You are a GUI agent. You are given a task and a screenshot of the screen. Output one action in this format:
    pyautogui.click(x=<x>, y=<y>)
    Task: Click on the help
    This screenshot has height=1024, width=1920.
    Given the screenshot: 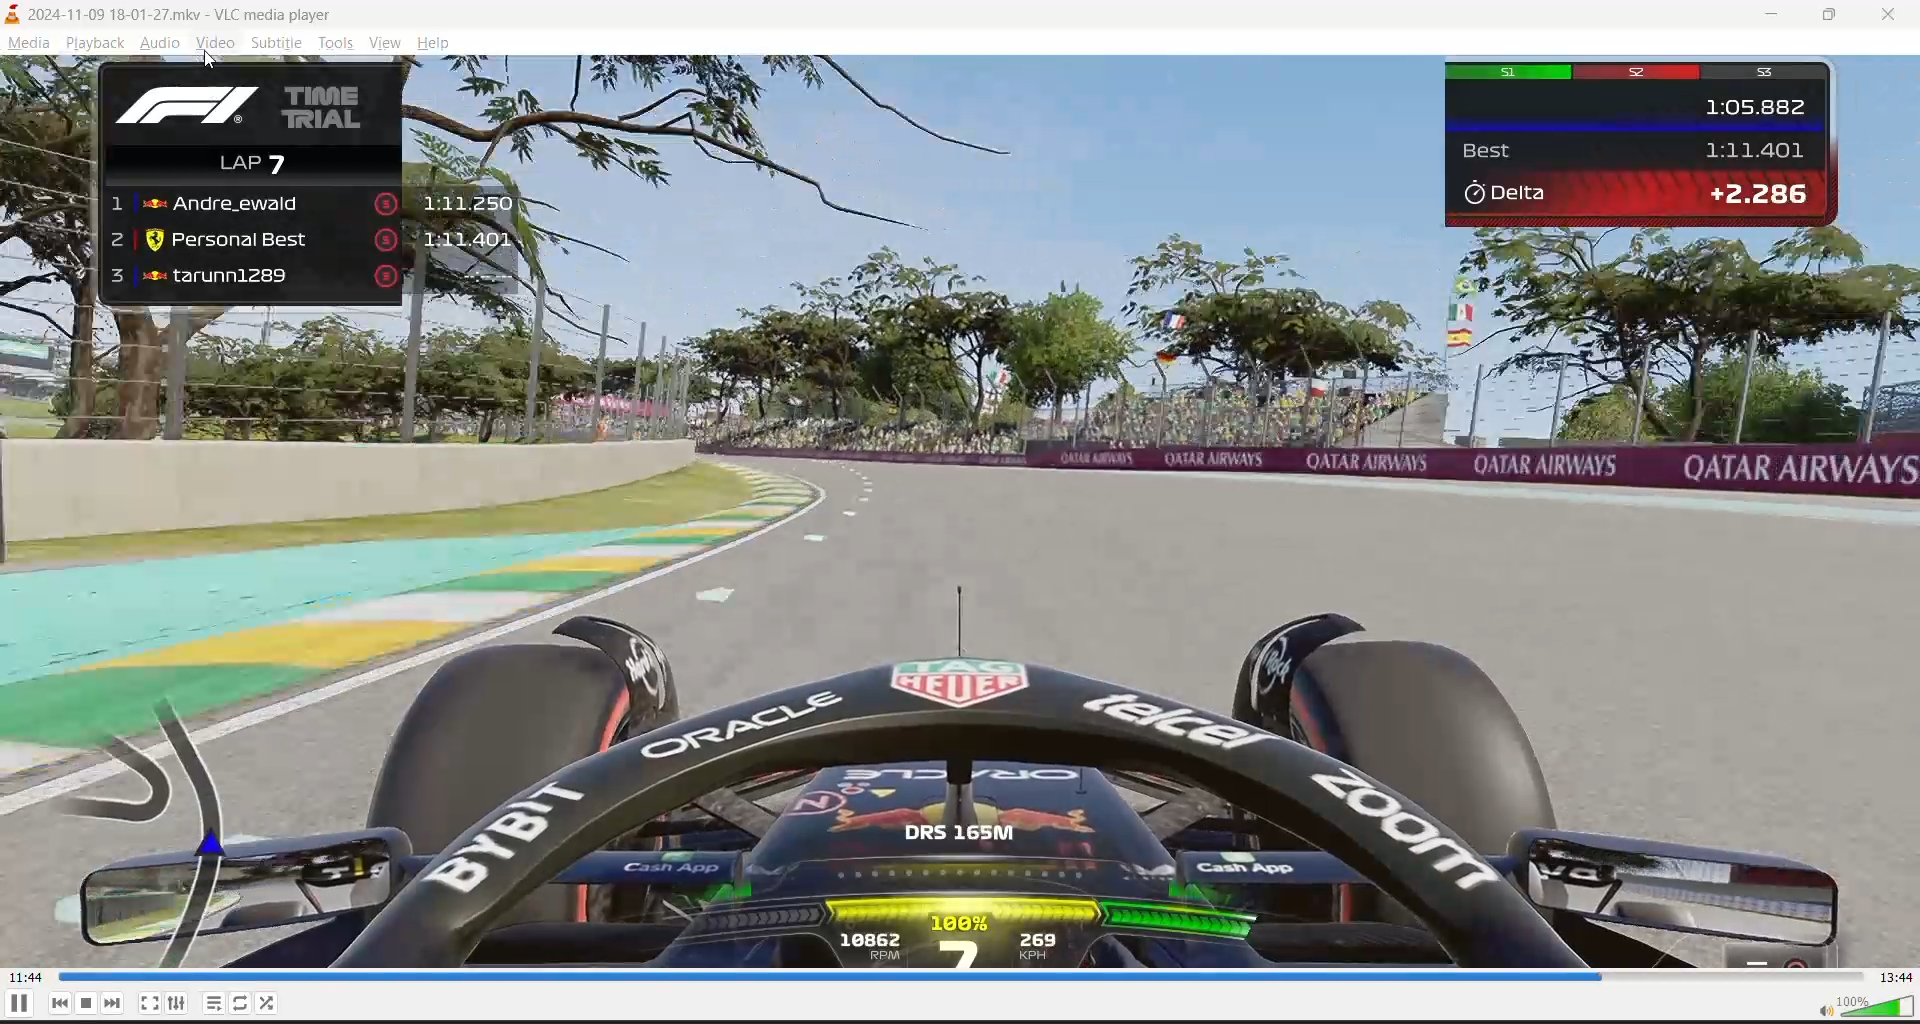 What is the action you would take?
    pyautogui.click(x=432, y=44)
    